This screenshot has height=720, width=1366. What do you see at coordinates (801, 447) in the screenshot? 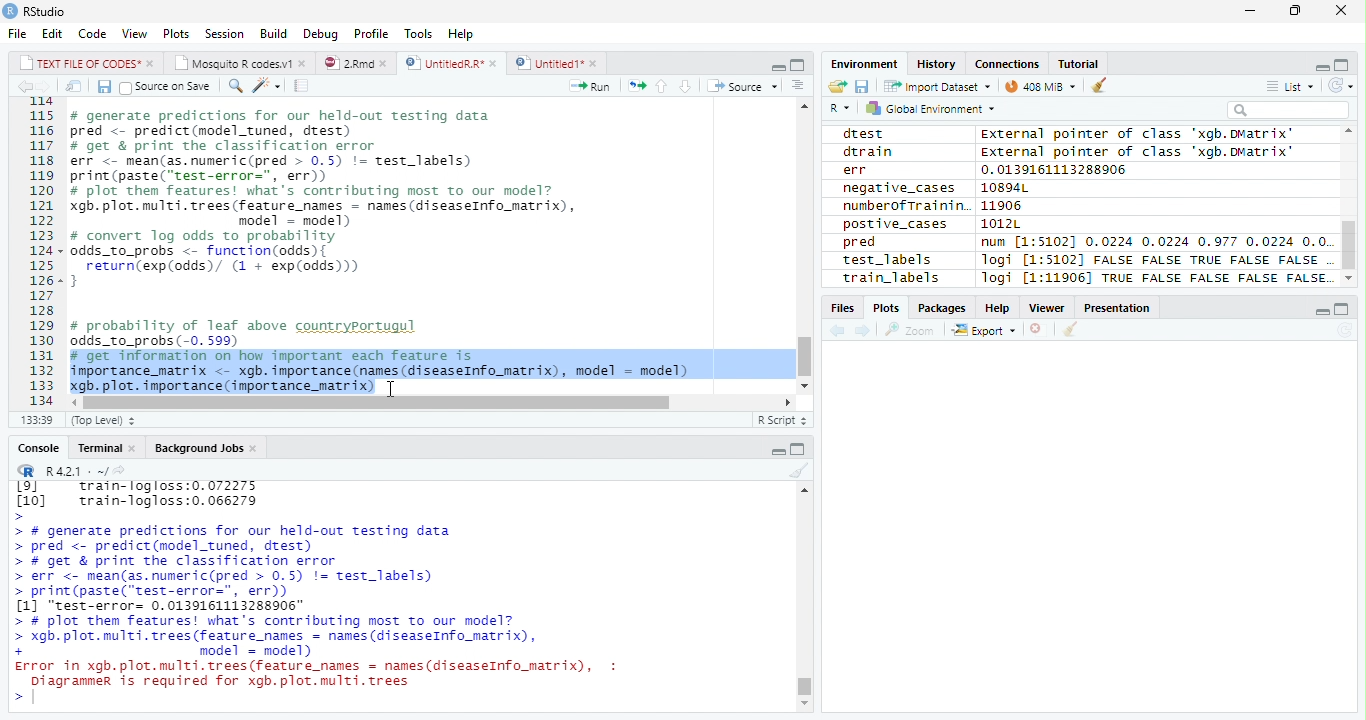
I see `Maximize` at bounding box center [801, 447].